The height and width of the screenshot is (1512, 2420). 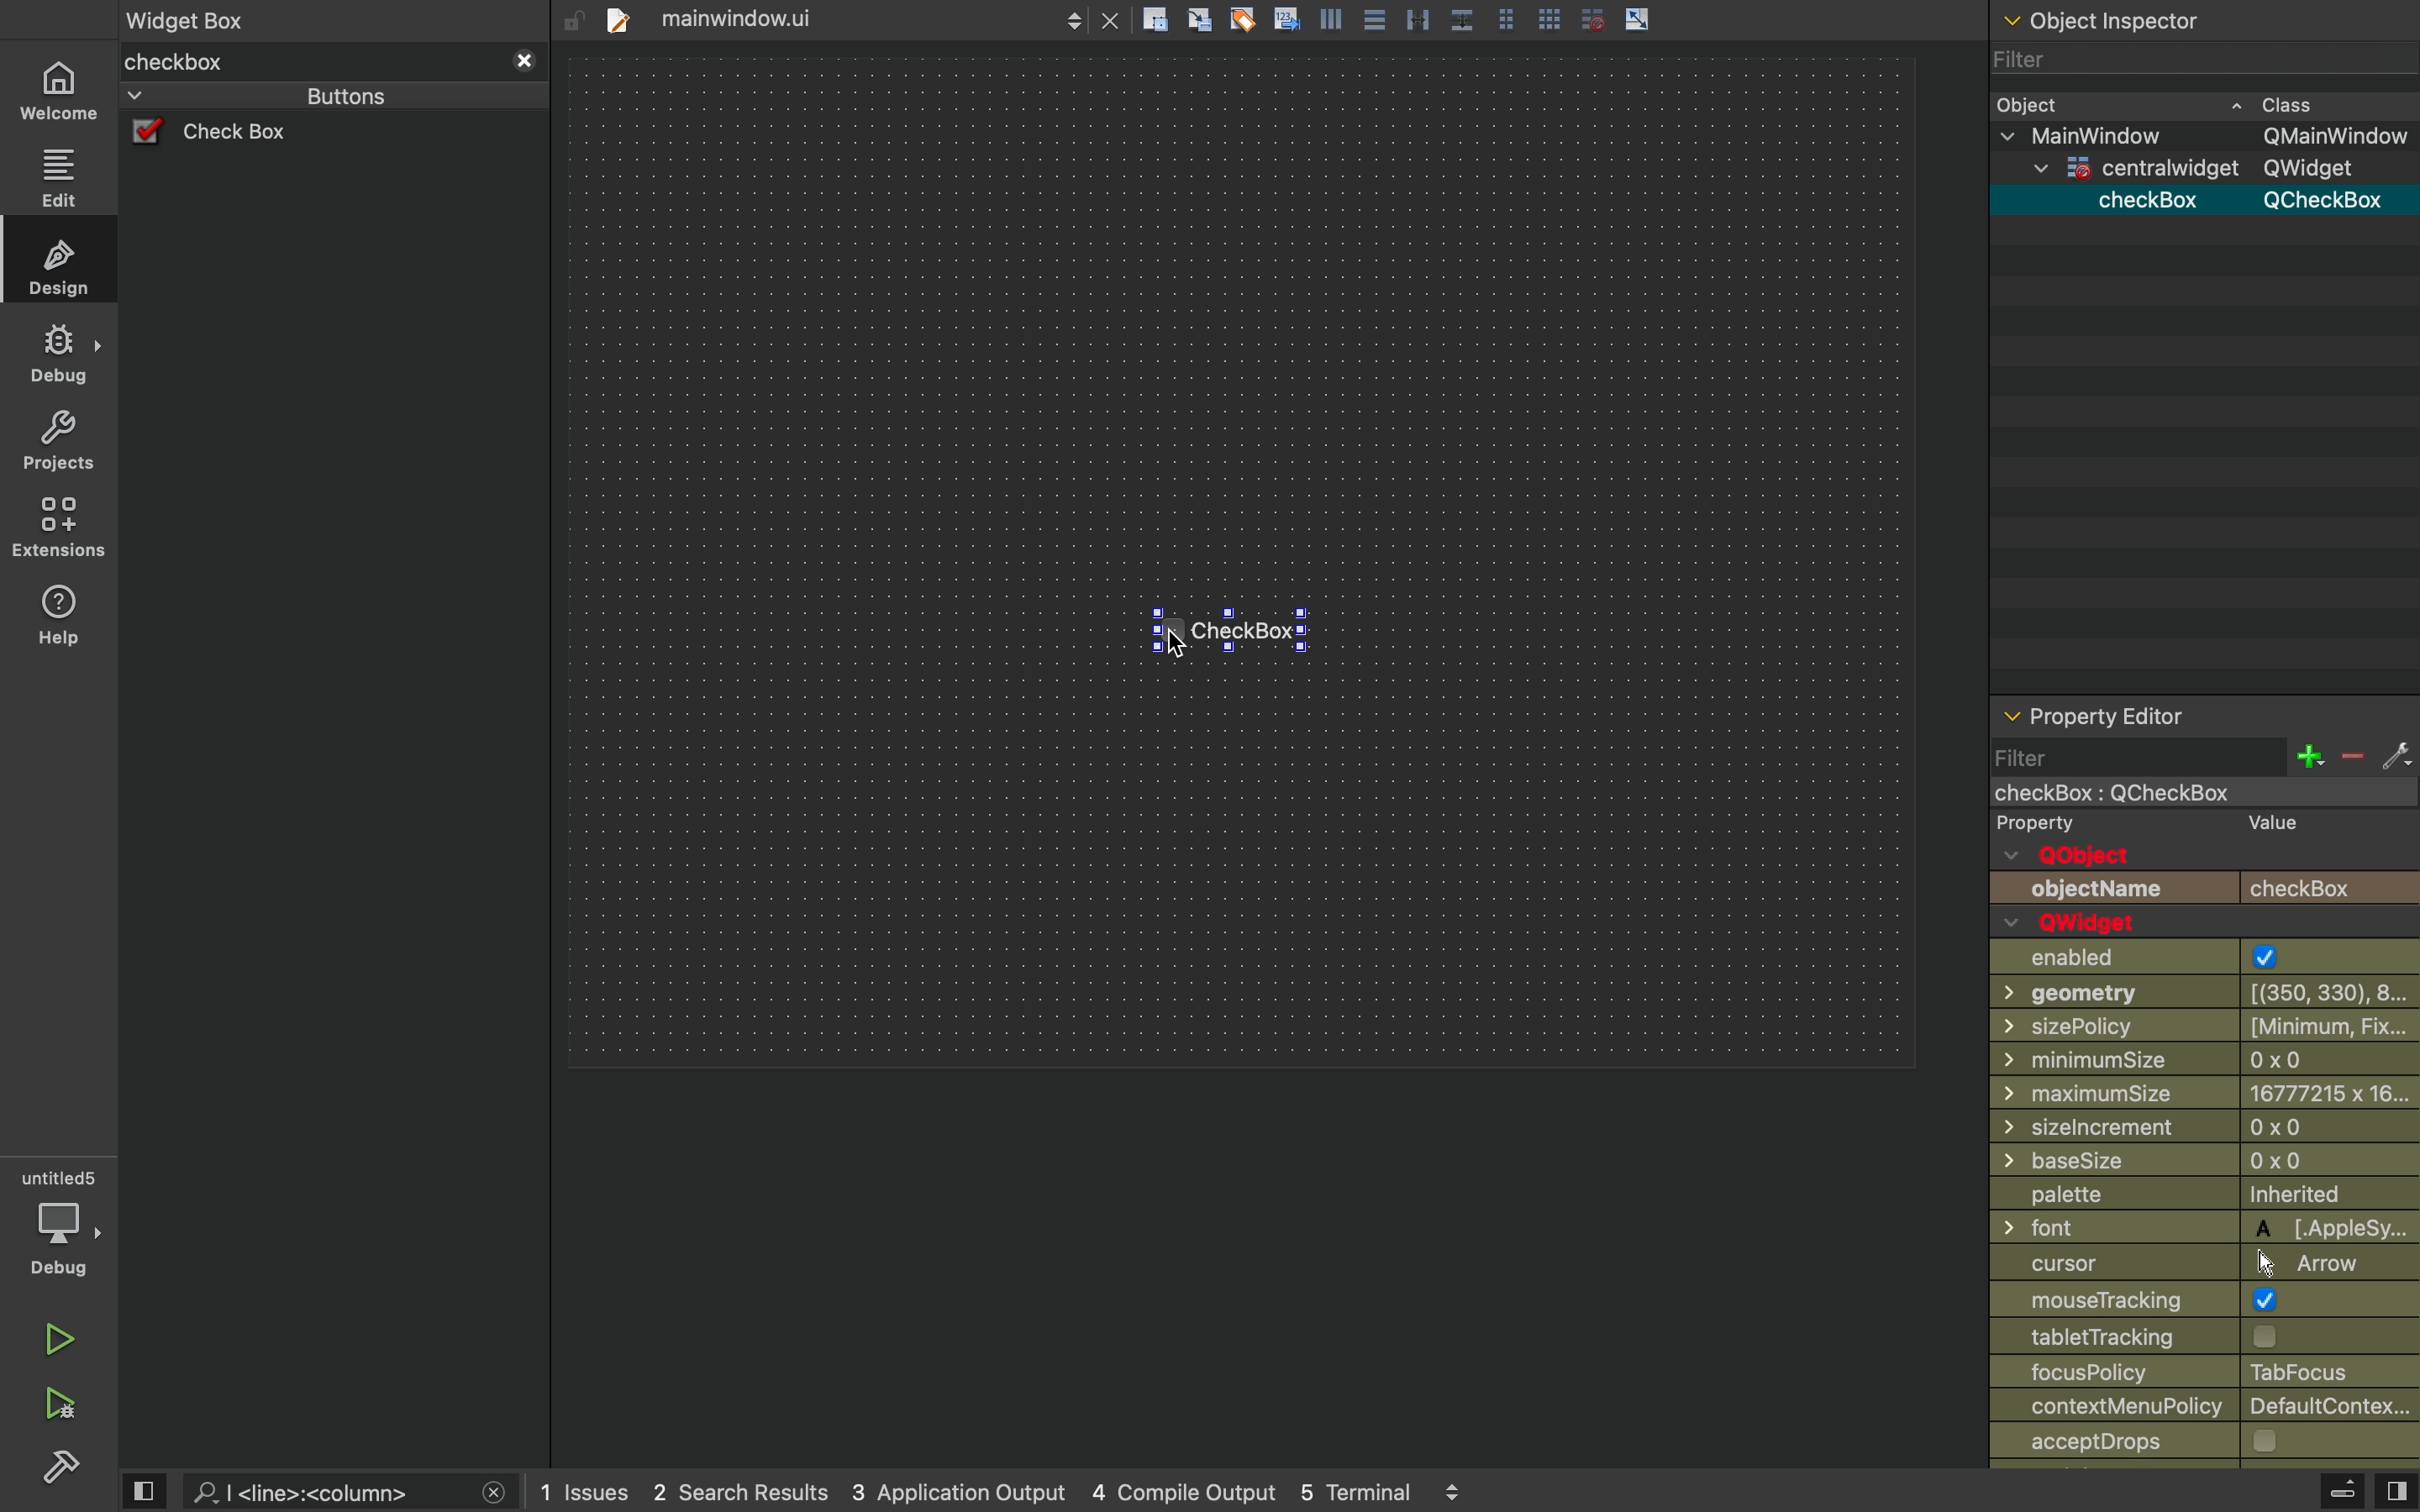 What do you see at coordinates (60, 265) in the screenshot?
I see `design` at bounding box center [60, 265].